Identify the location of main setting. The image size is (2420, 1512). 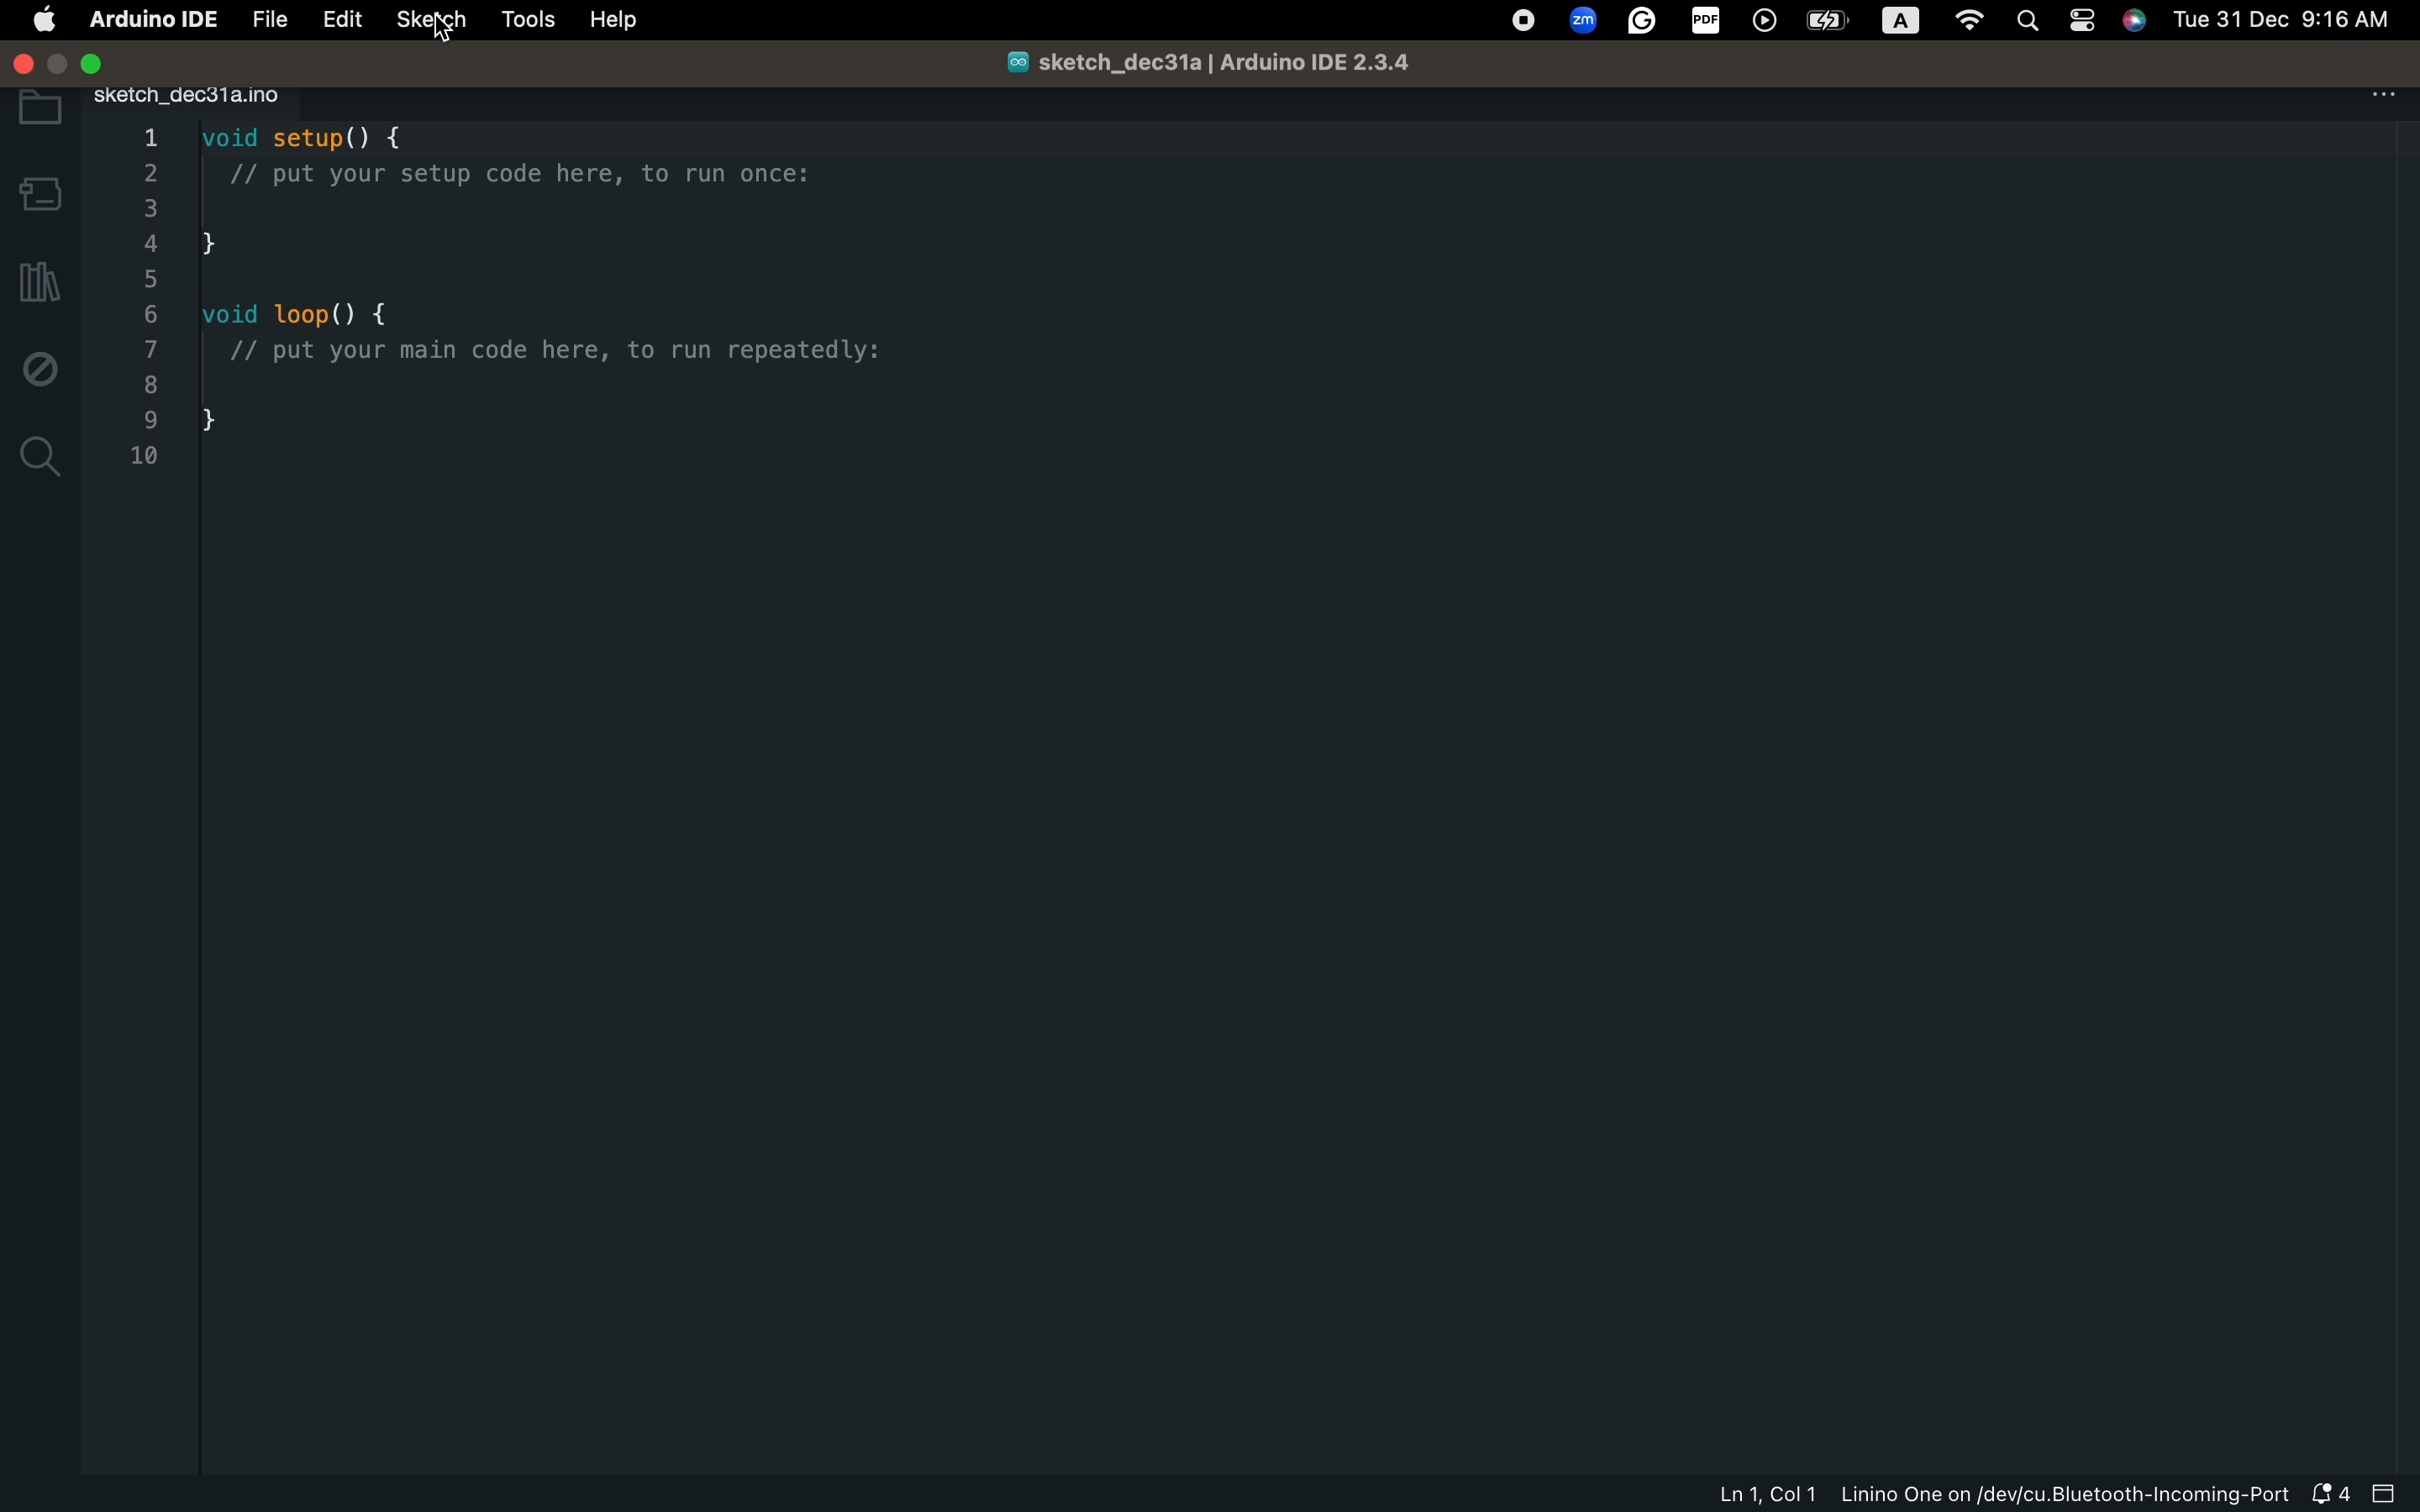
(46, 22).